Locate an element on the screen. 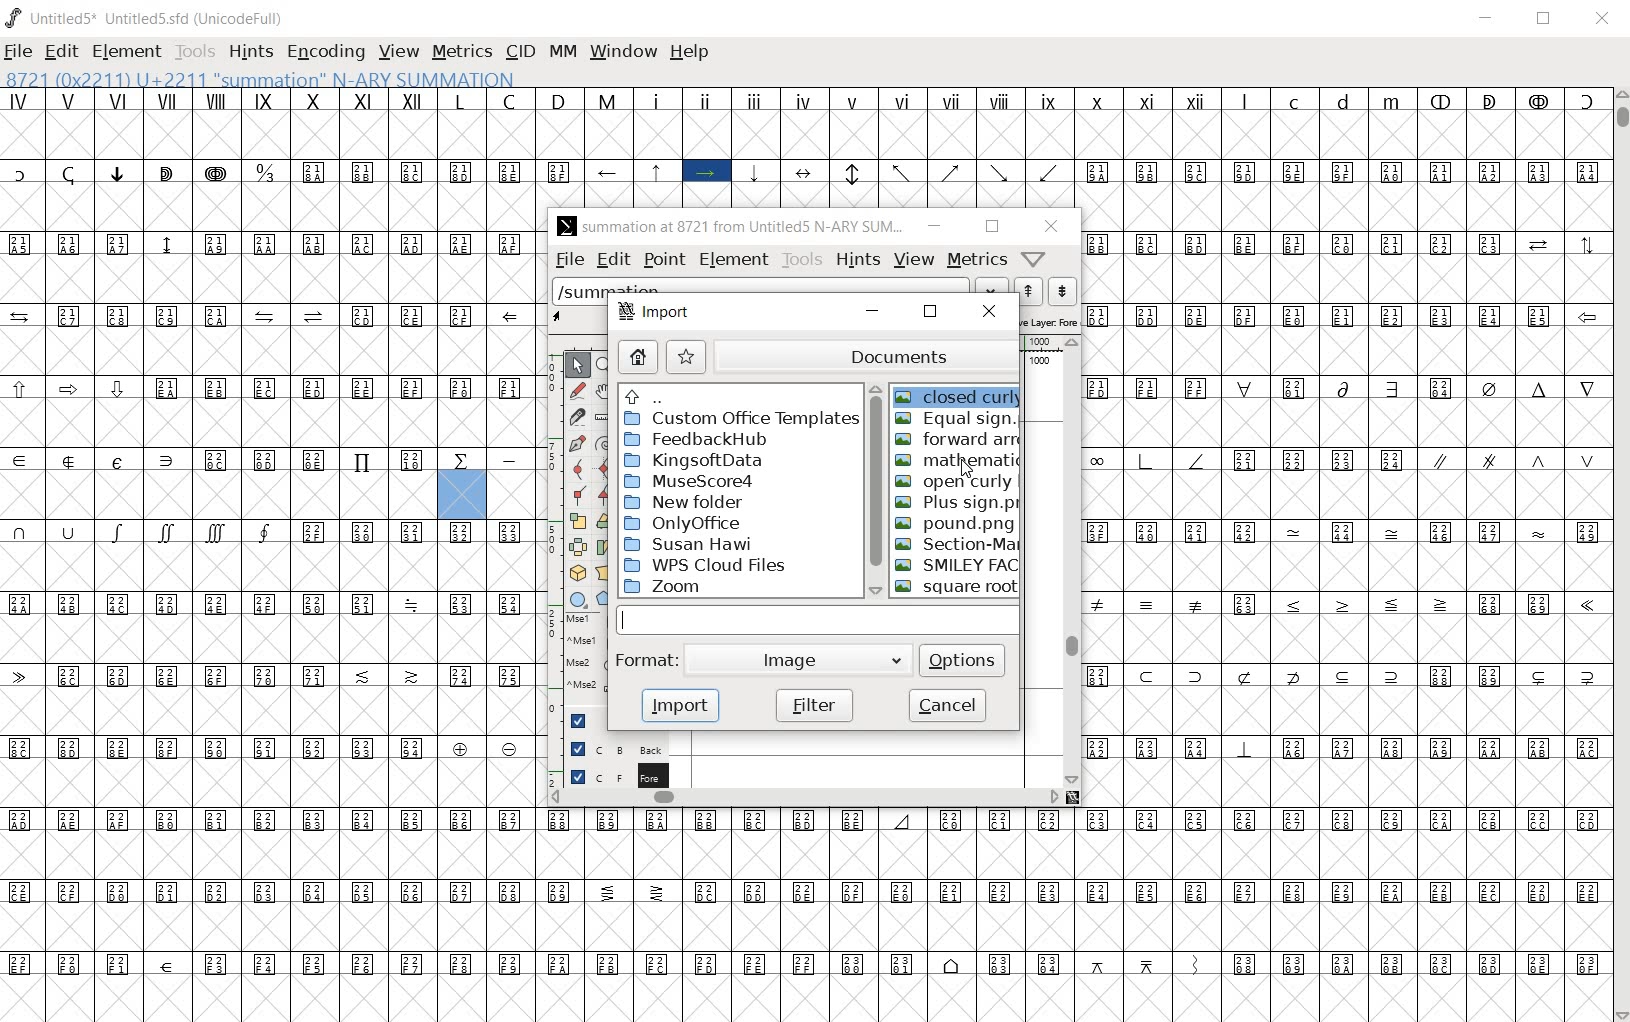  glyph characters is located at coordinates (267, 556).